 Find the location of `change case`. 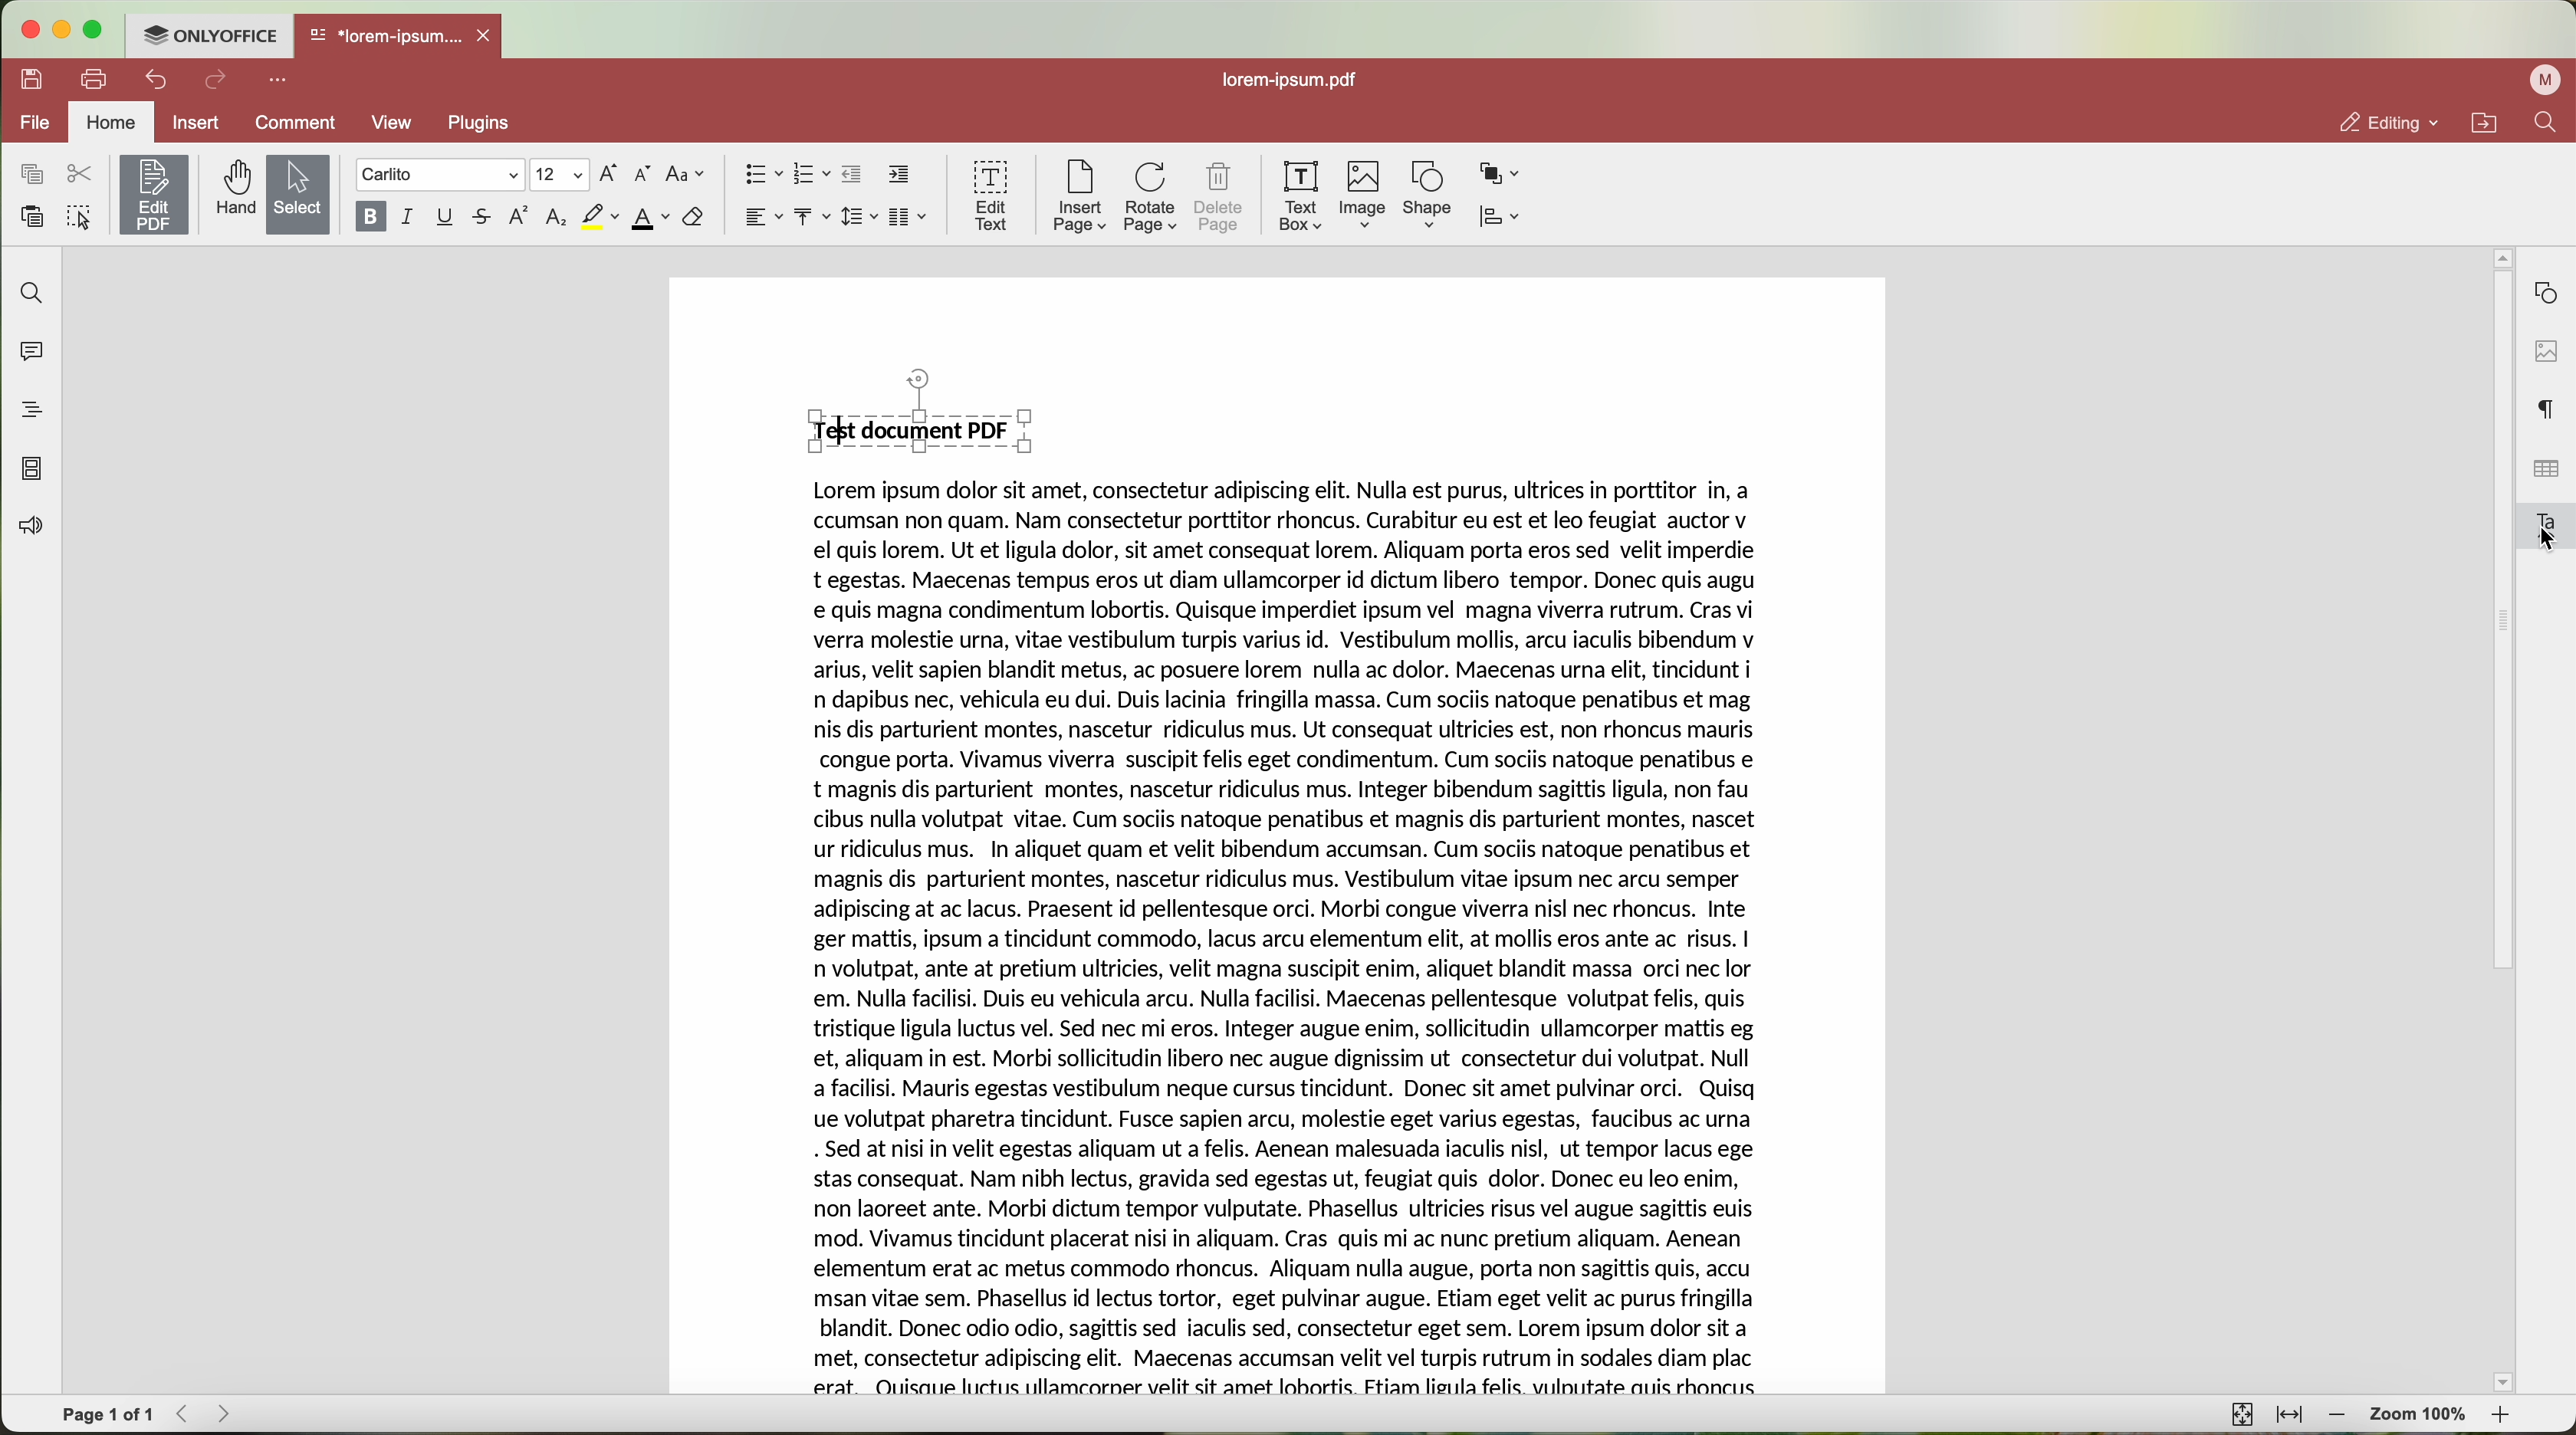

change case is located at coordinates (688, 174).